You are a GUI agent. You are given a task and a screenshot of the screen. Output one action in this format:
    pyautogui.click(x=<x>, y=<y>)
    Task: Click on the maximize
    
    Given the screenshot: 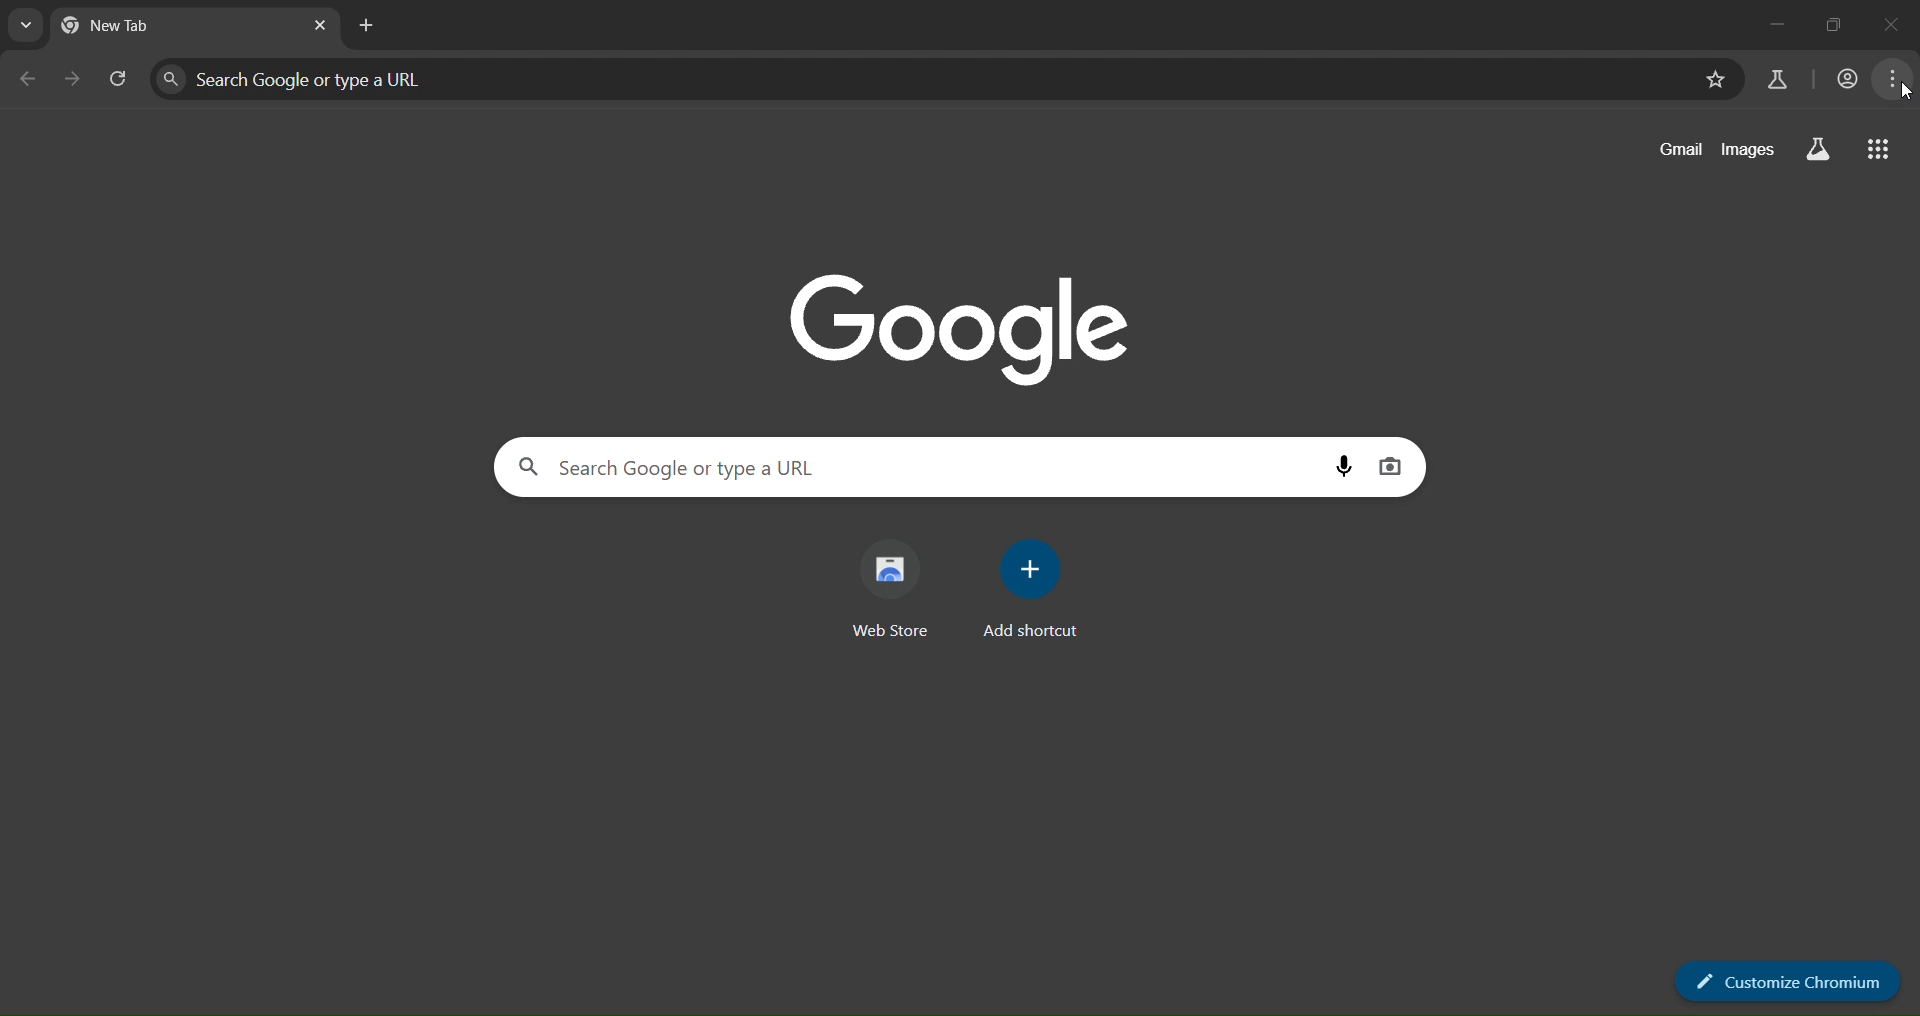 What is the action you would take?
    pyautogui.click(x=1832, y=23)
    